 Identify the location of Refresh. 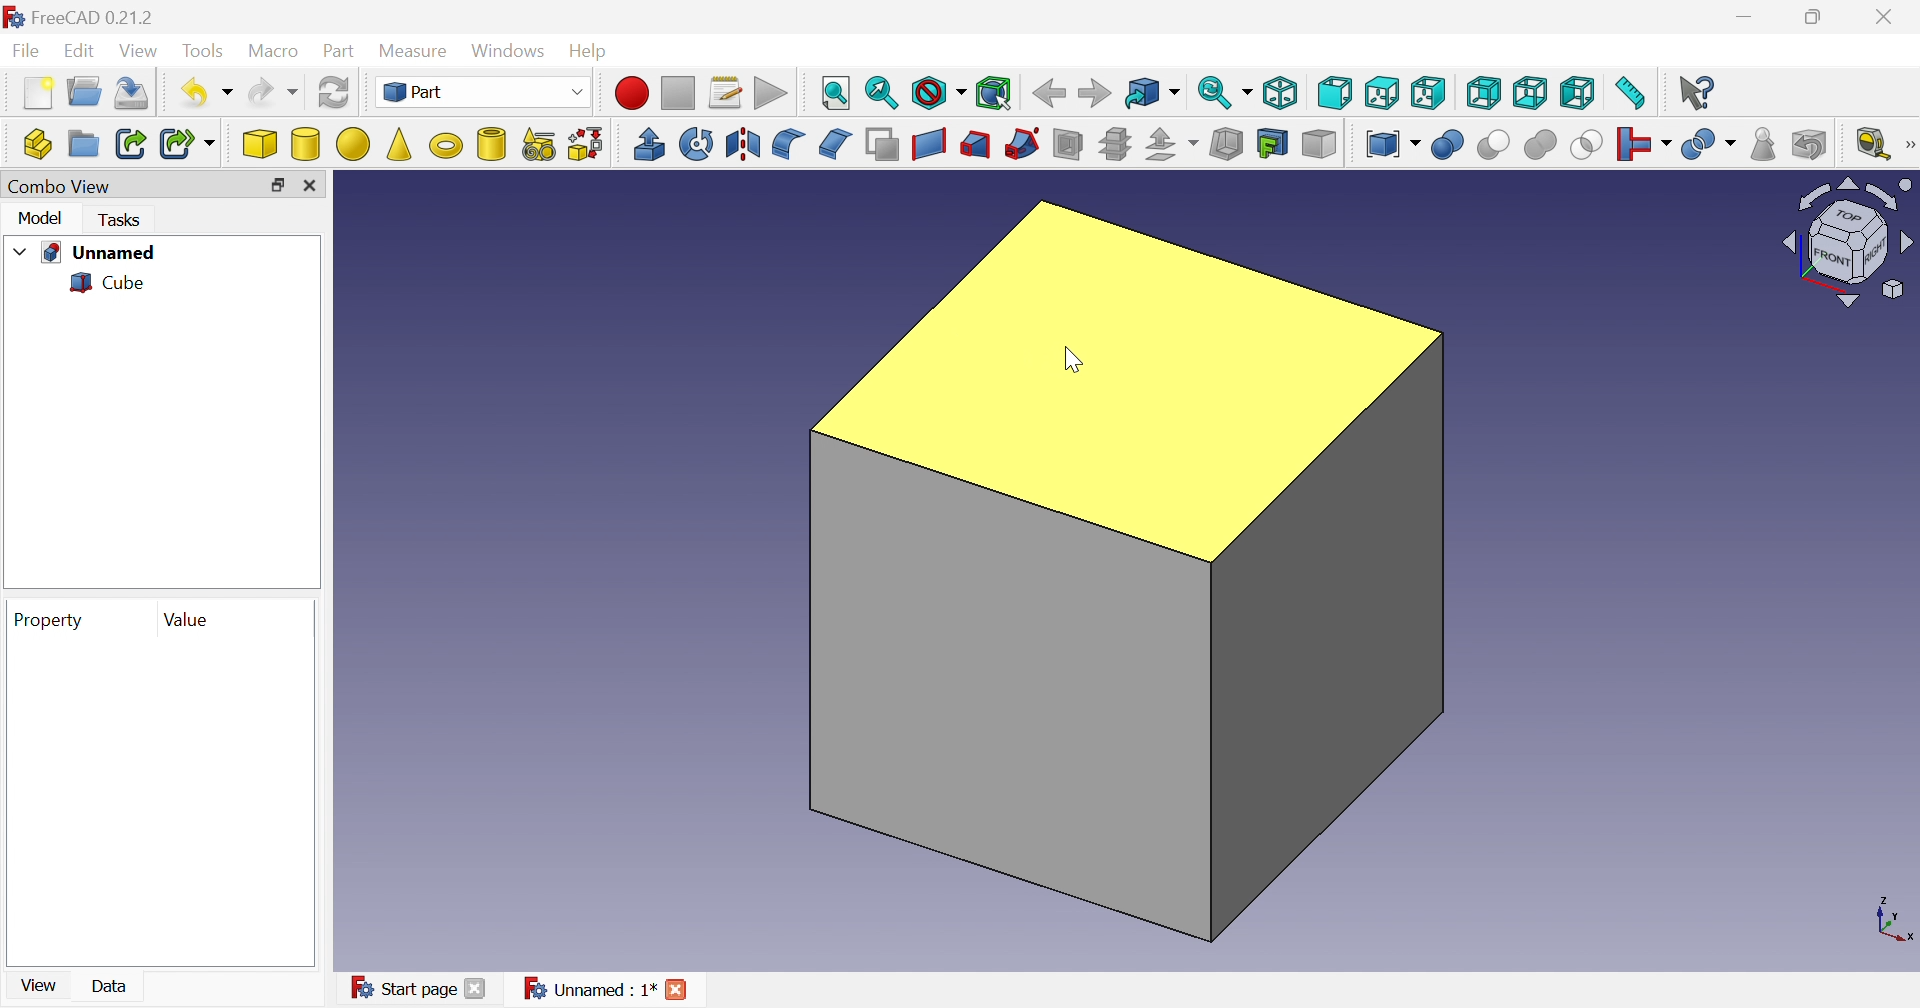
(334, 92).